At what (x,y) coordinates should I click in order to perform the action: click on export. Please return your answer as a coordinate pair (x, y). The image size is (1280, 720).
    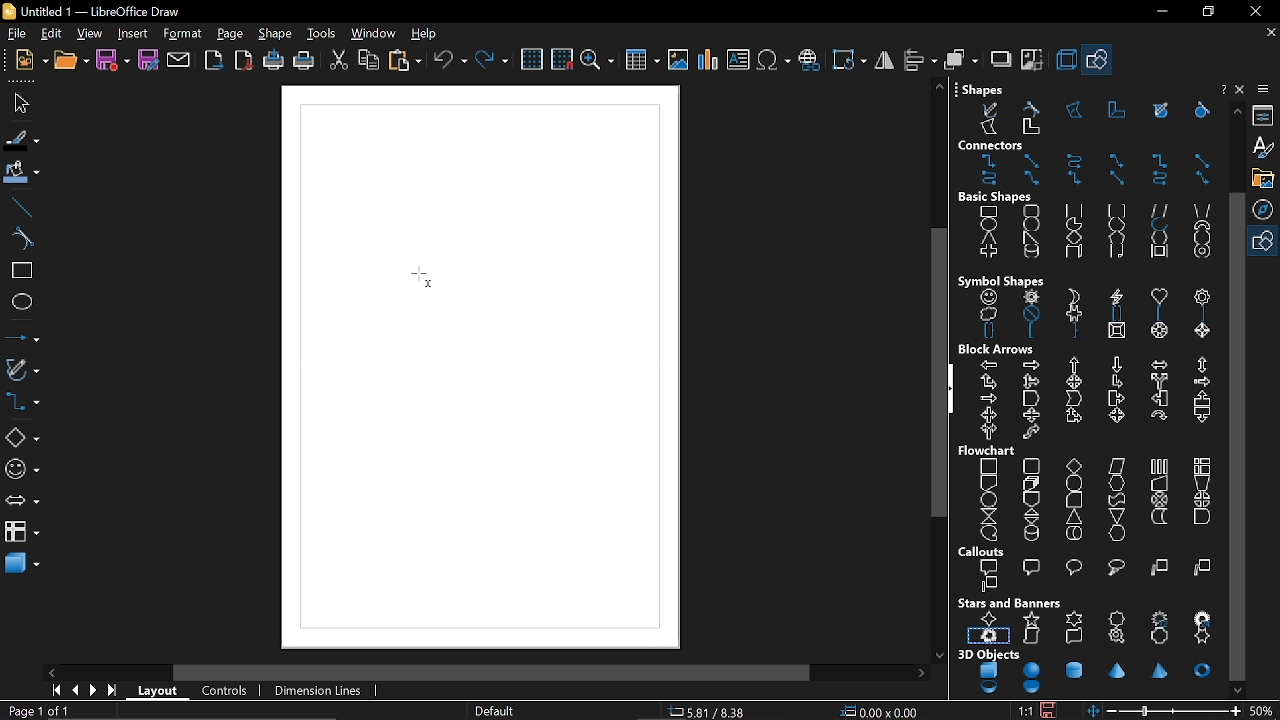
    Looking at the image, I should click on (215, 60).